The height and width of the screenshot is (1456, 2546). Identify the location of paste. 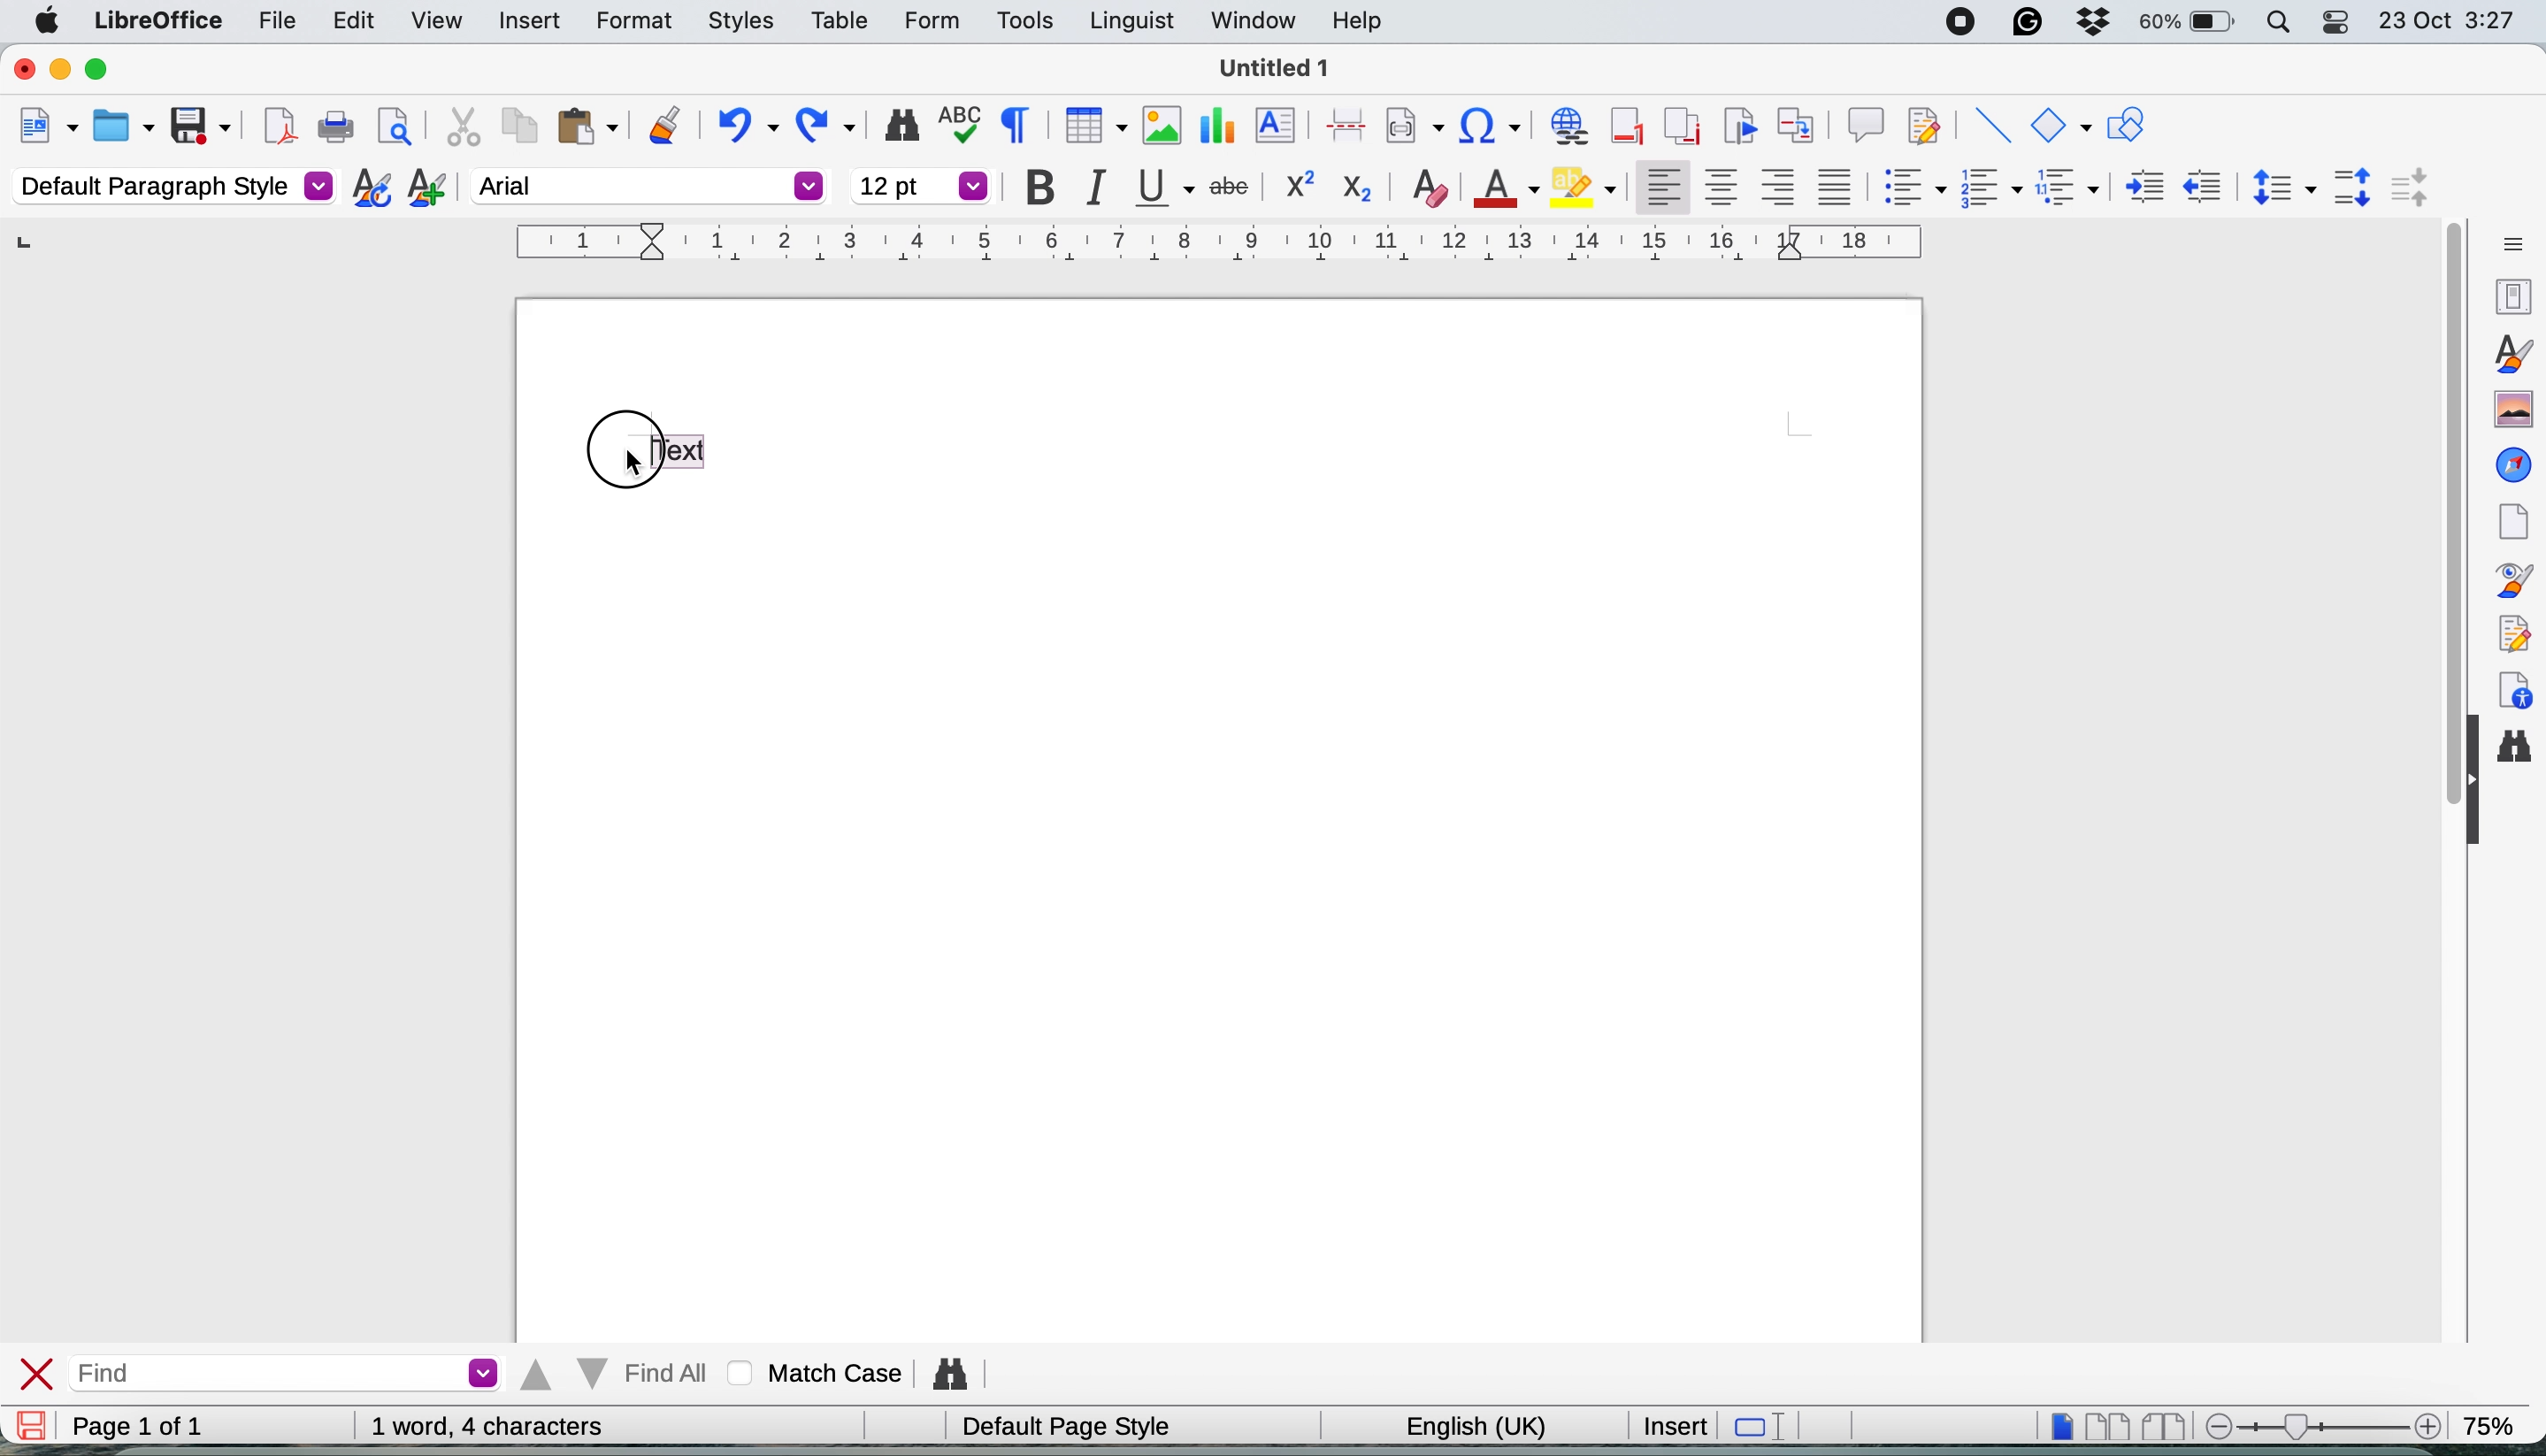
(585, 126).